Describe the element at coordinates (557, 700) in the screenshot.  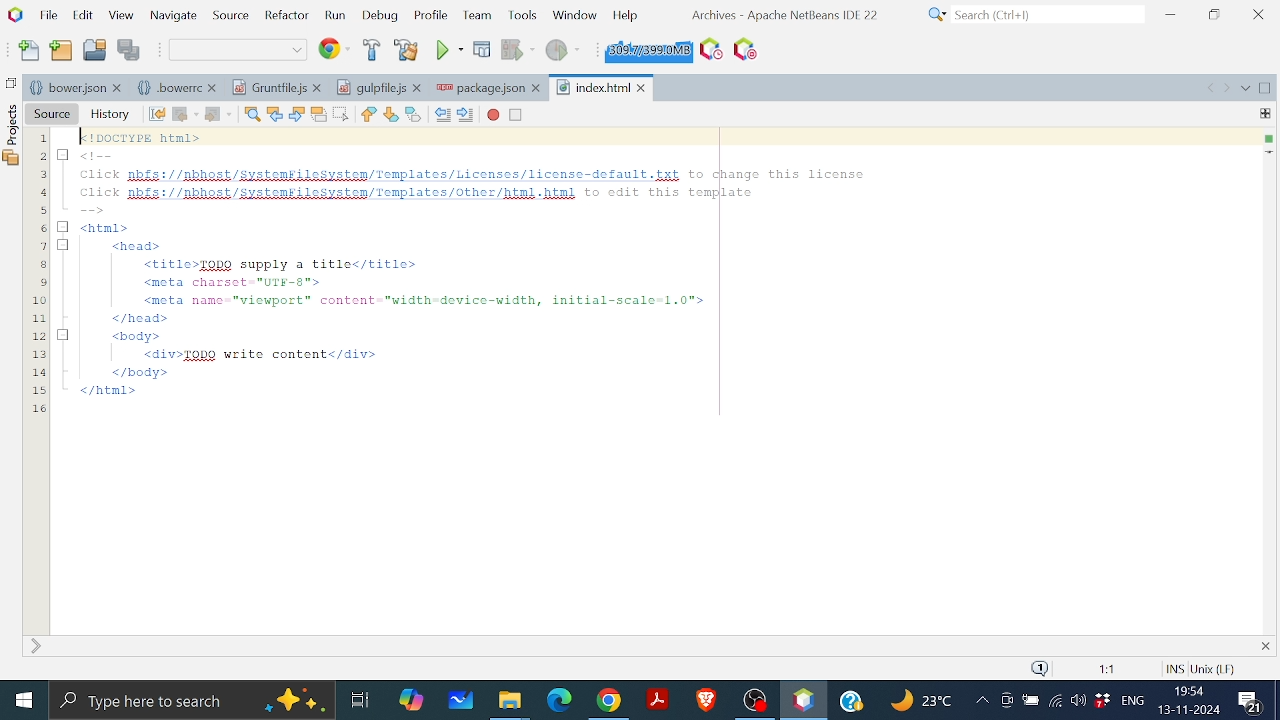
I see `Microsoft edge` at that location.